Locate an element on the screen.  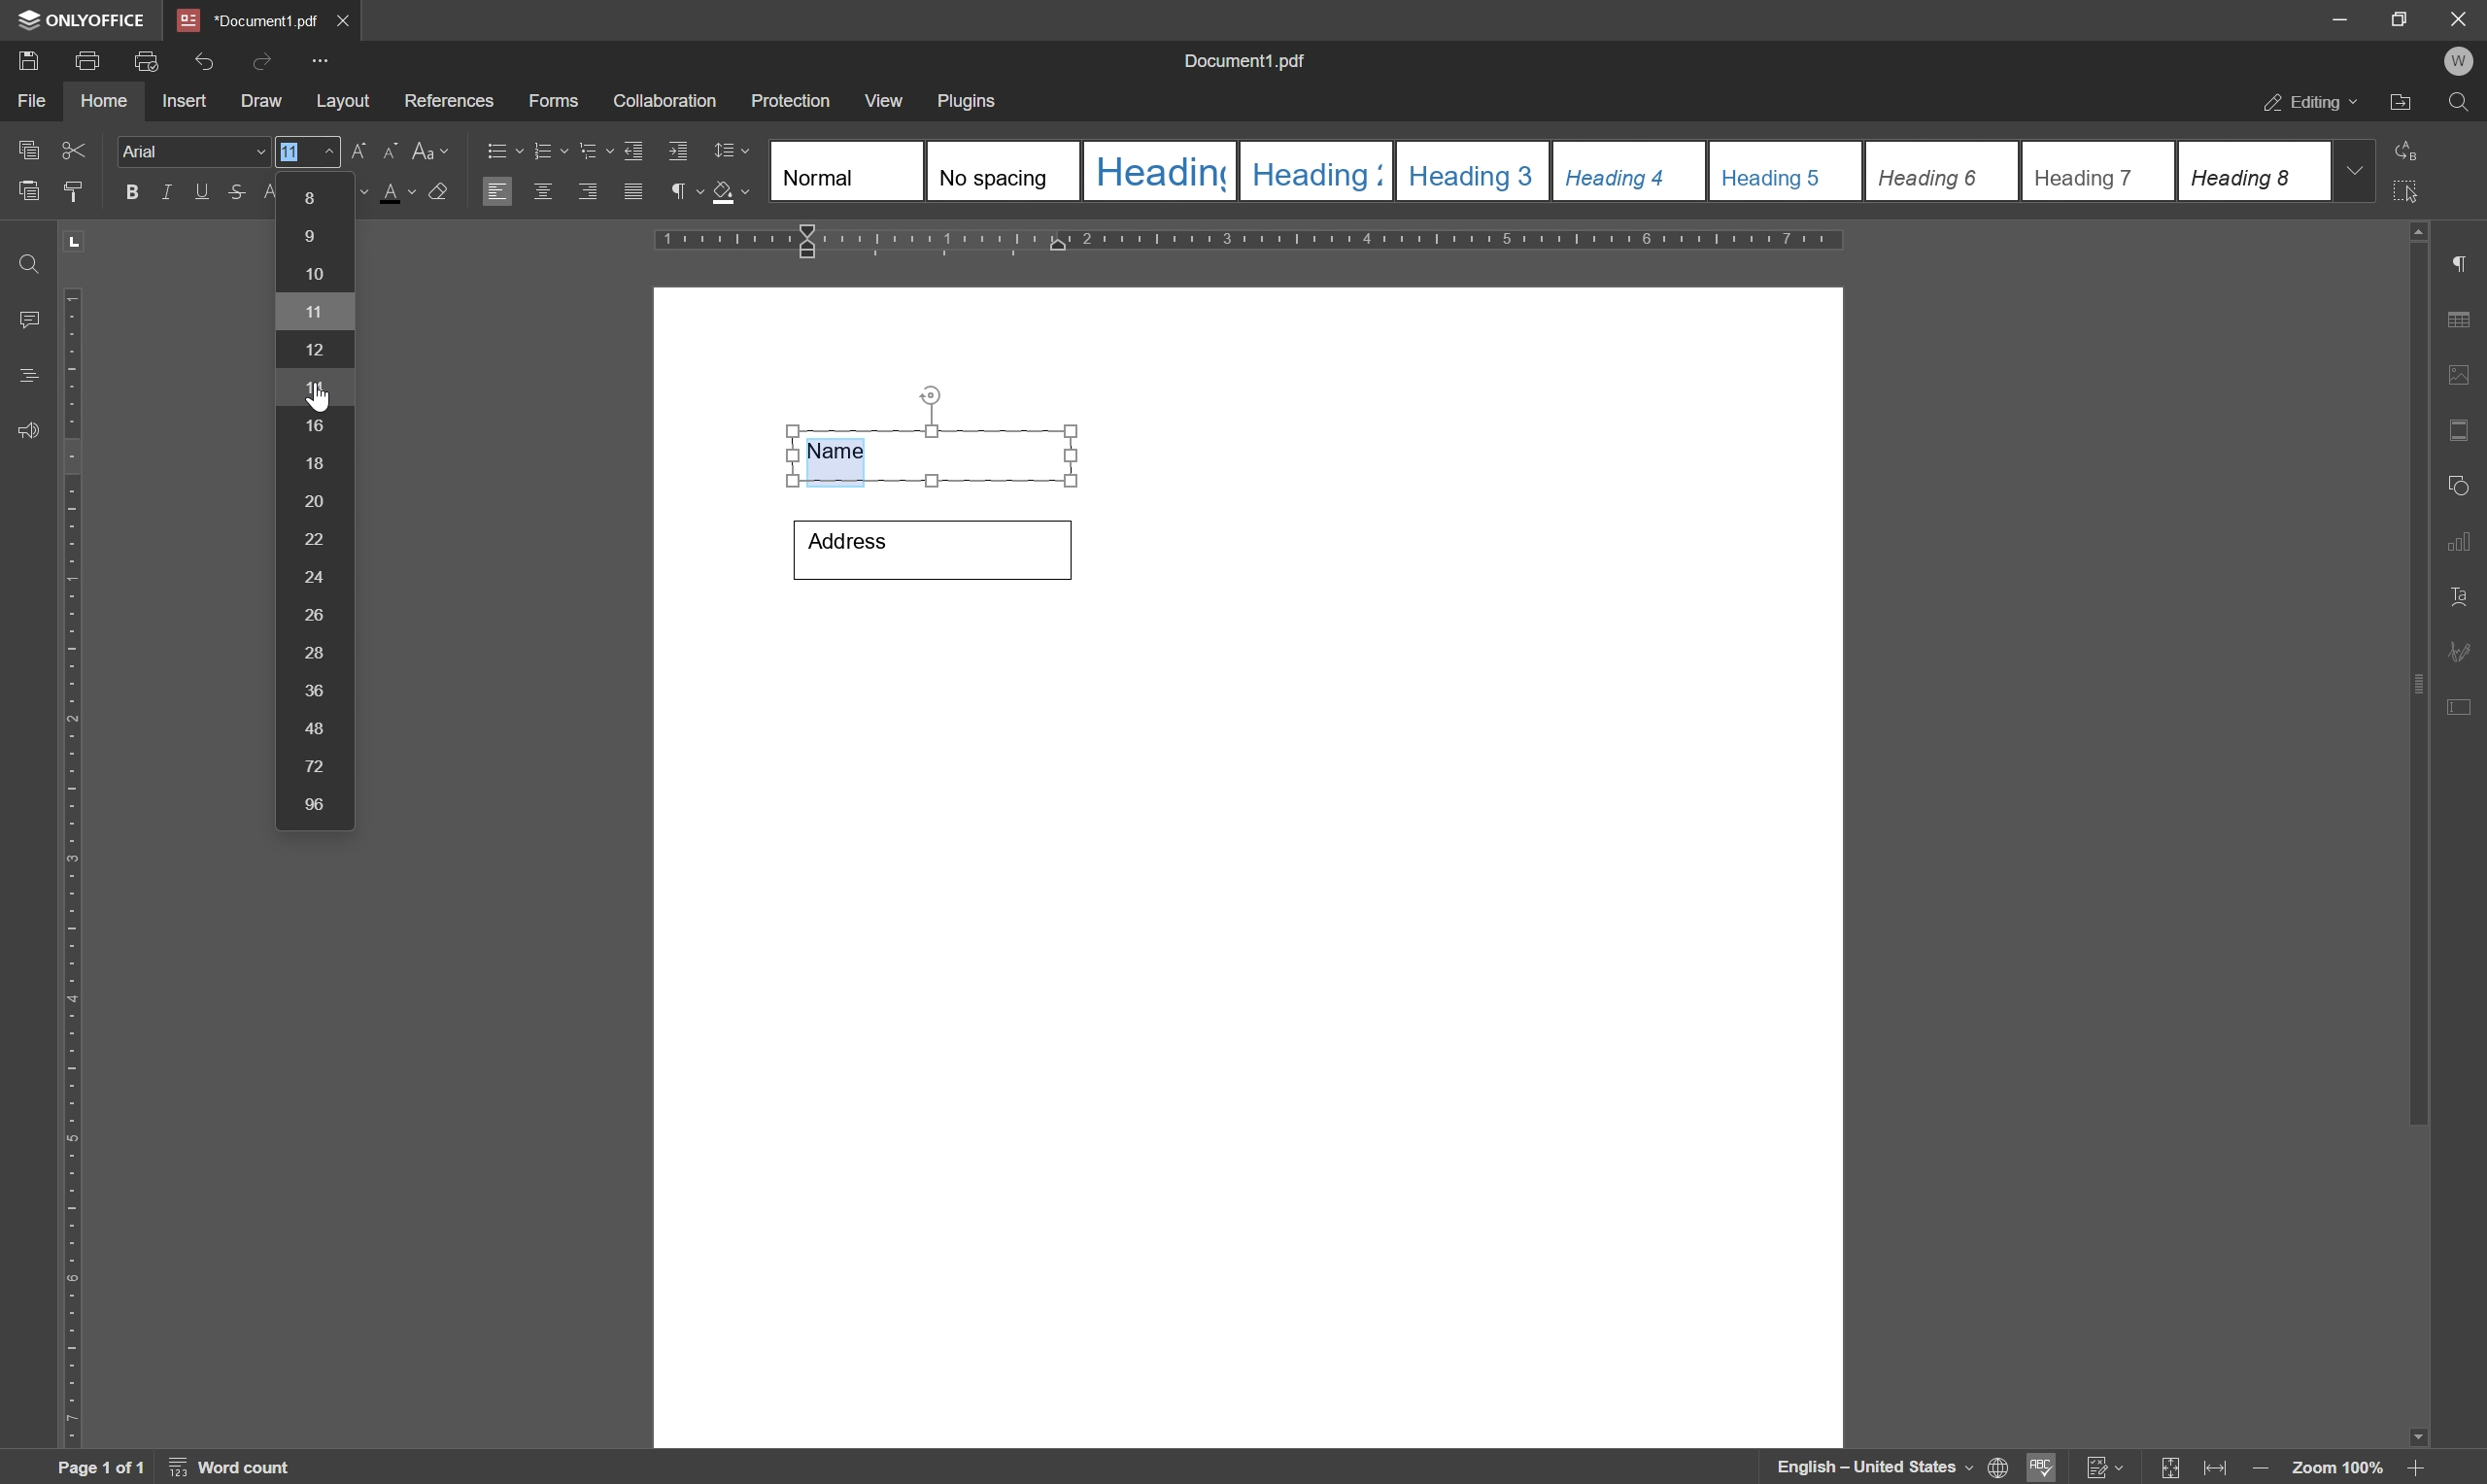
layout is located at coordinates (342, 102).